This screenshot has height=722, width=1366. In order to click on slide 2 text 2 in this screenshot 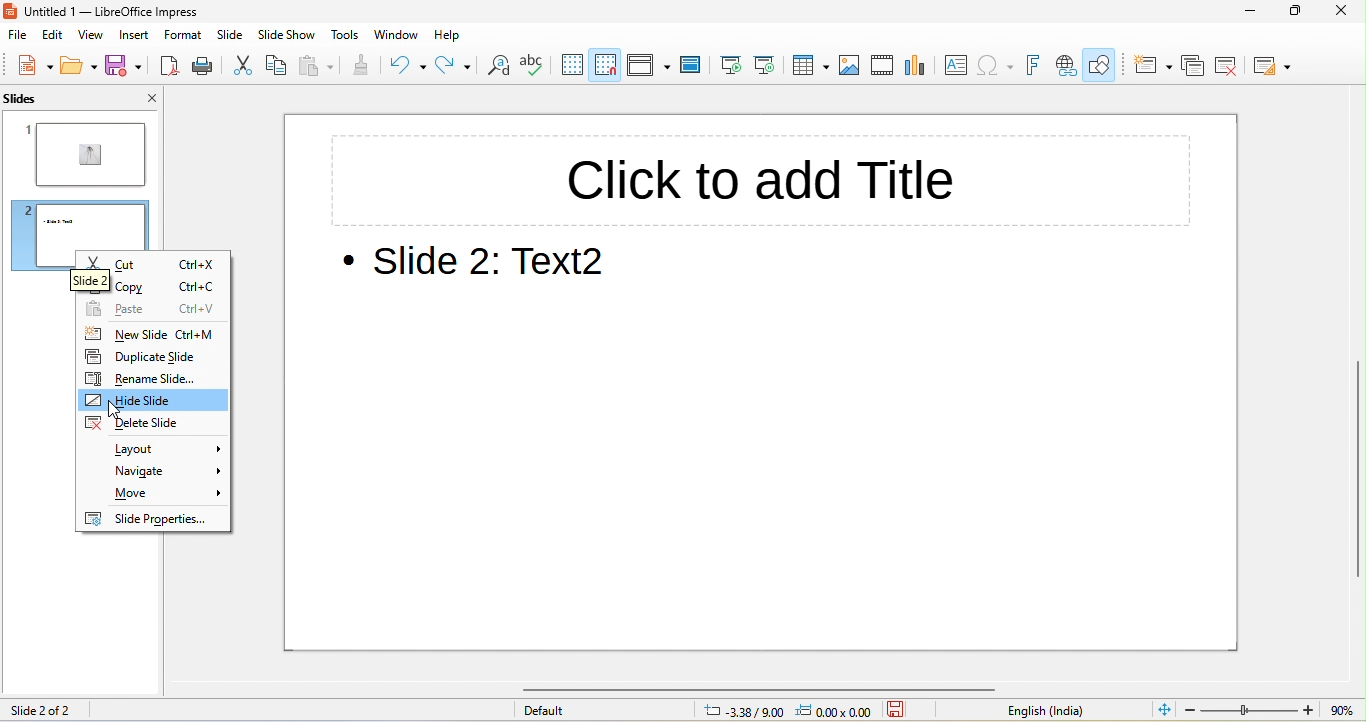, I will do `click(484, 265)`.